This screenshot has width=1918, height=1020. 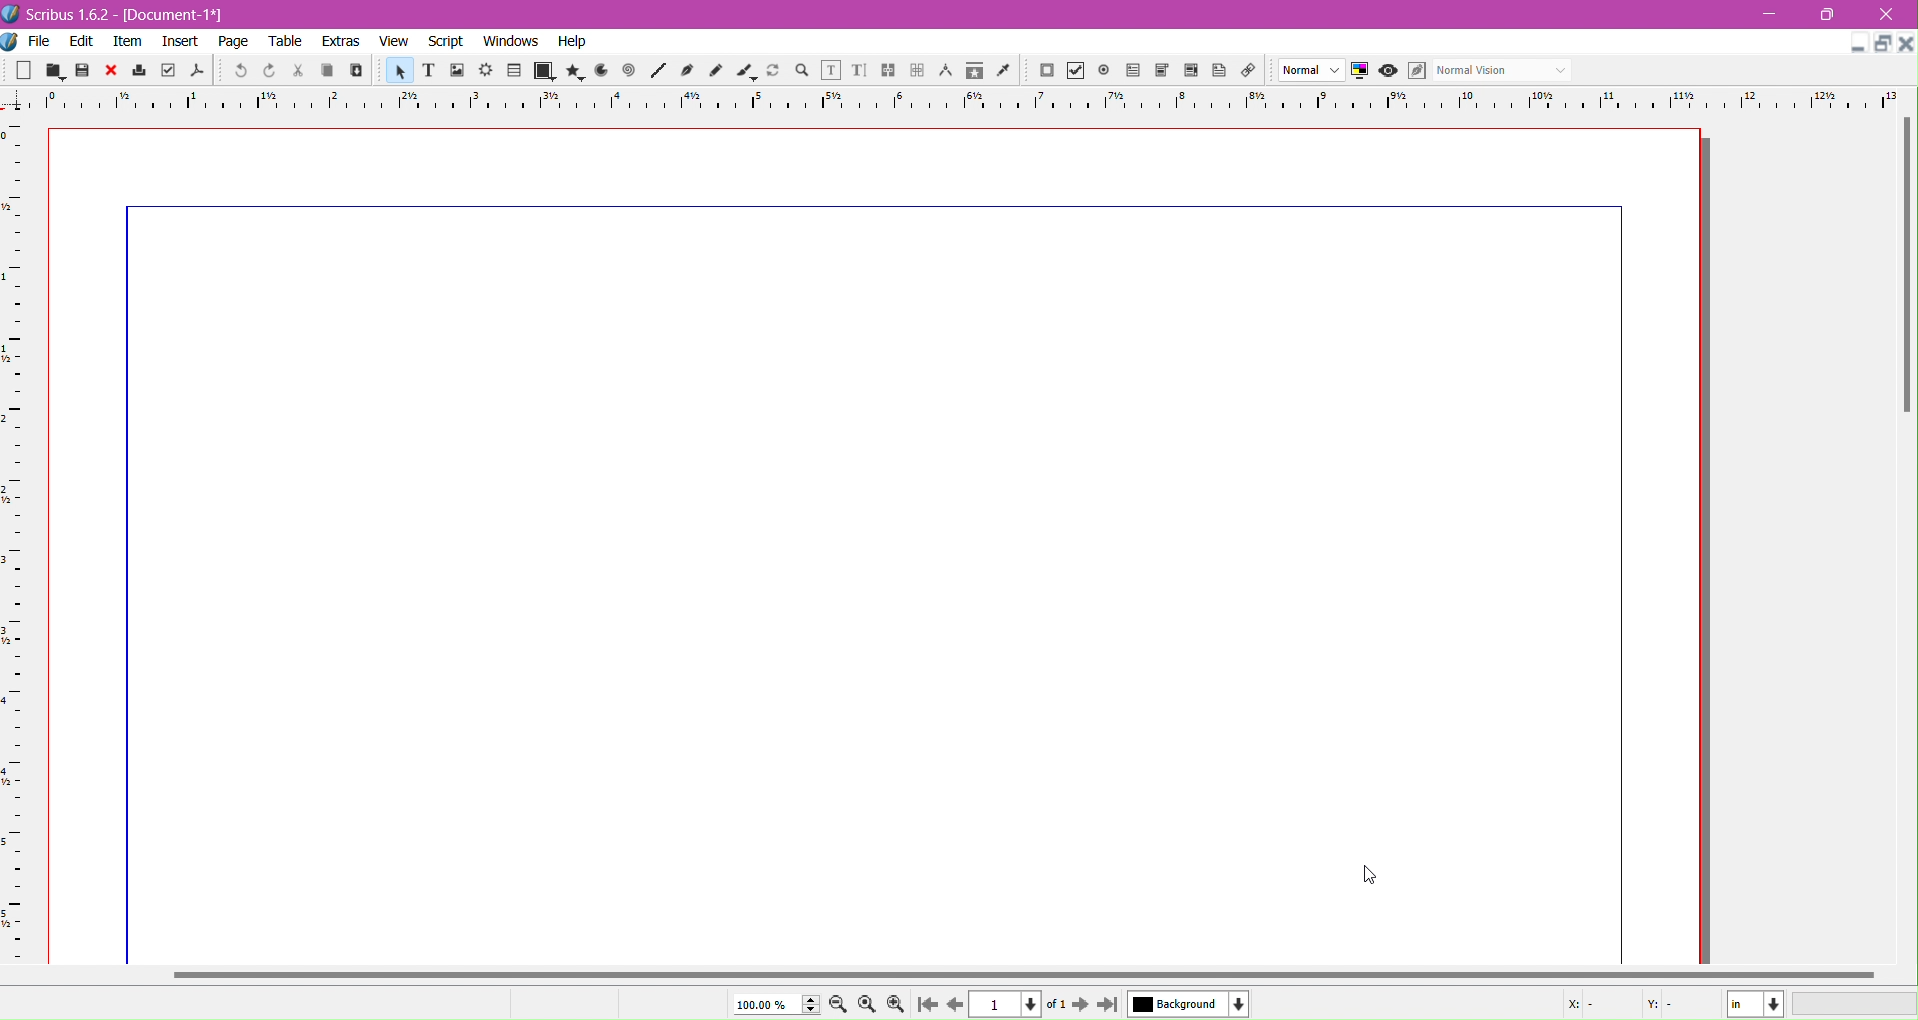 What do you see at coordinates (238, 72) in the screenshot?
I see `undo` at bounding box center [238, 72].